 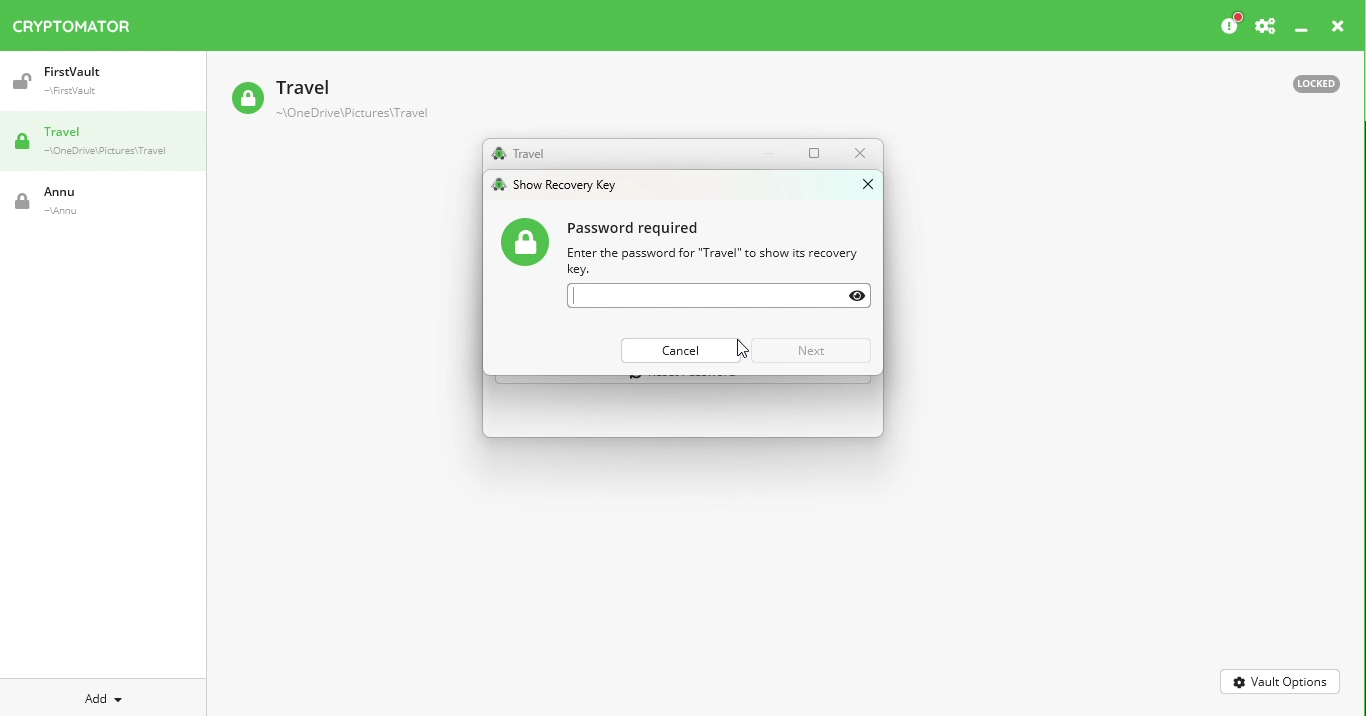 I want to click on Vault options, so click(x=1281, y=680).